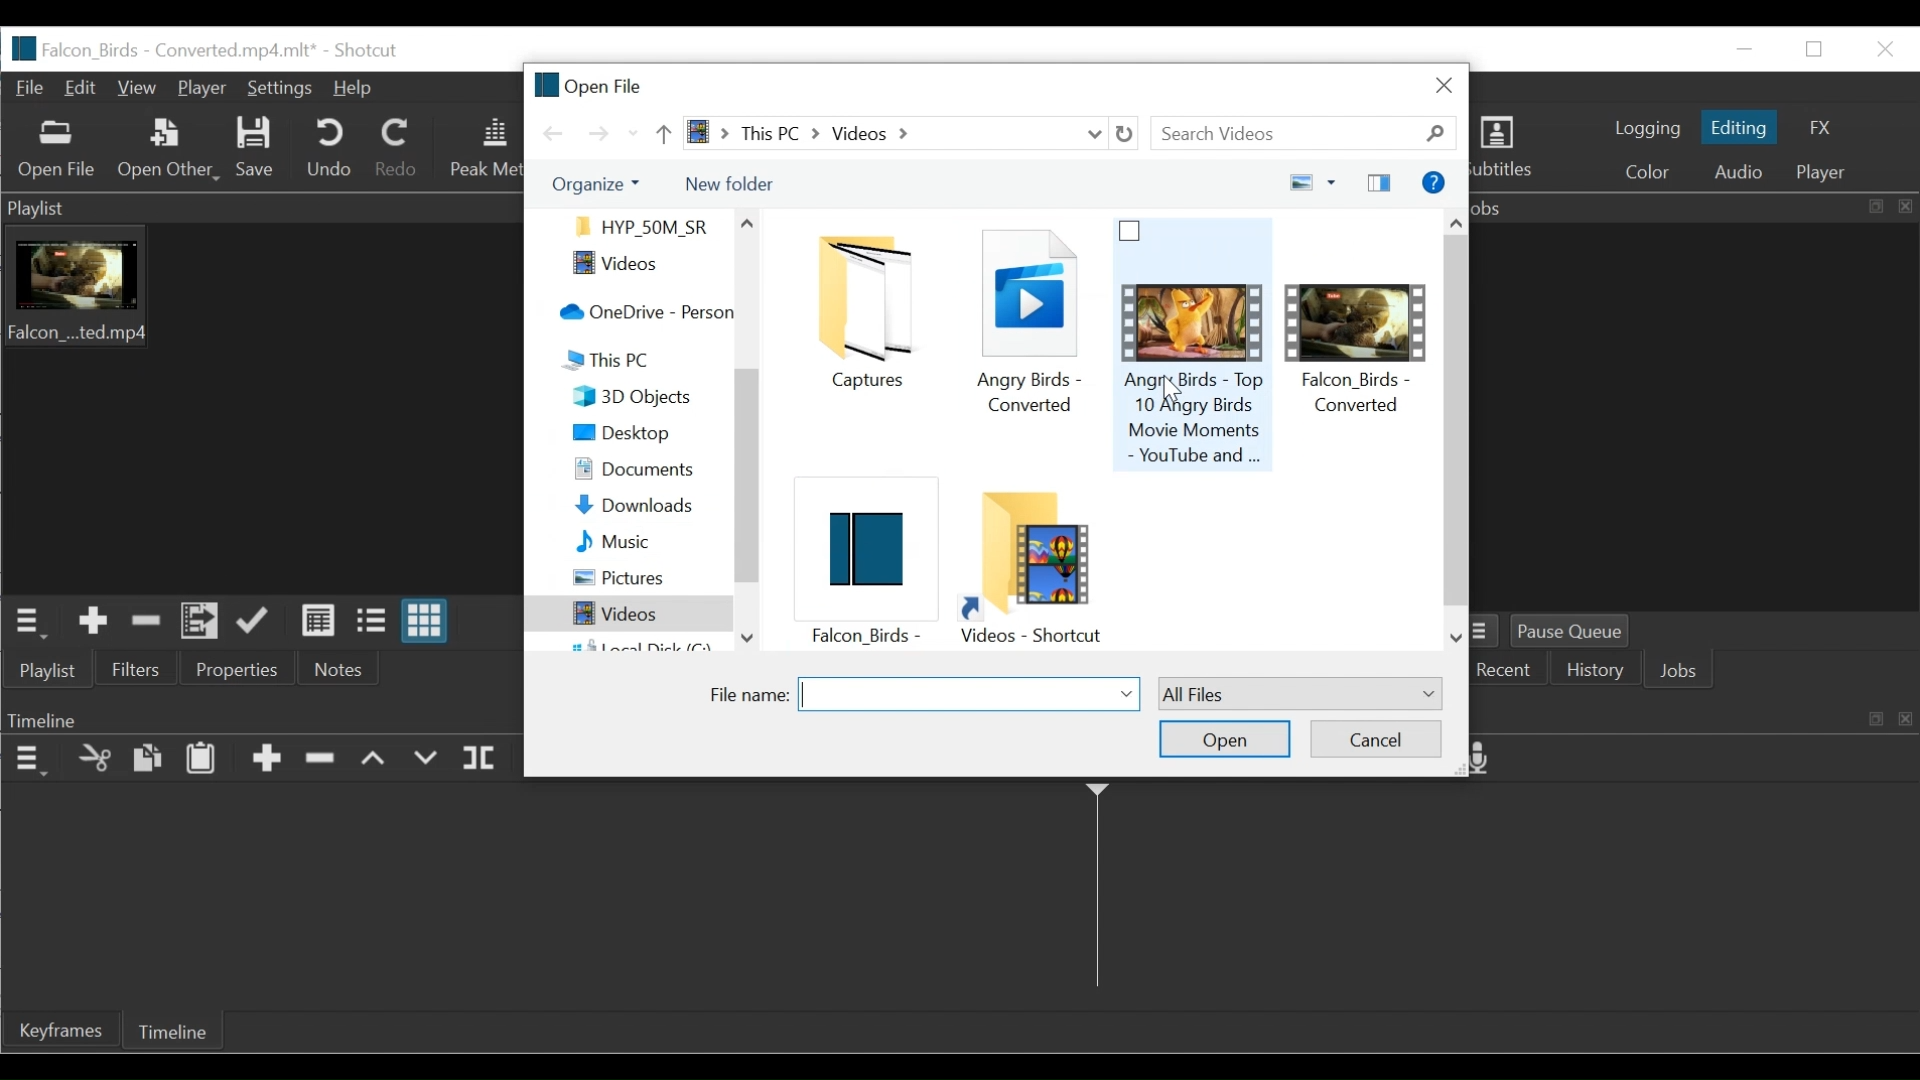 This screenshot has width=1920, height=1080. Describe the element at coordinates (1295, 183) in the screenshot. I see `change your view` at that location.